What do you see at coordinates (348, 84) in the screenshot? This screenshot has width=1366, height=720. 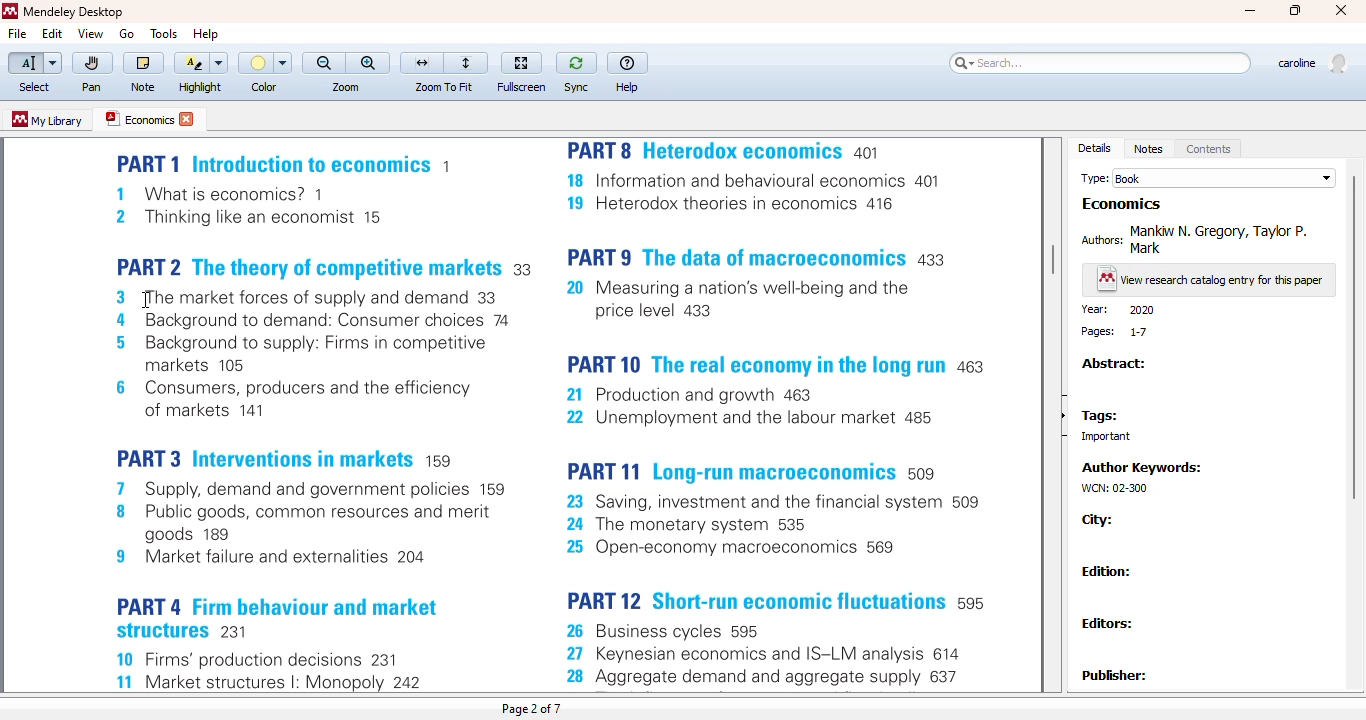 I see `Zoom` at bounding box center [348, 84].